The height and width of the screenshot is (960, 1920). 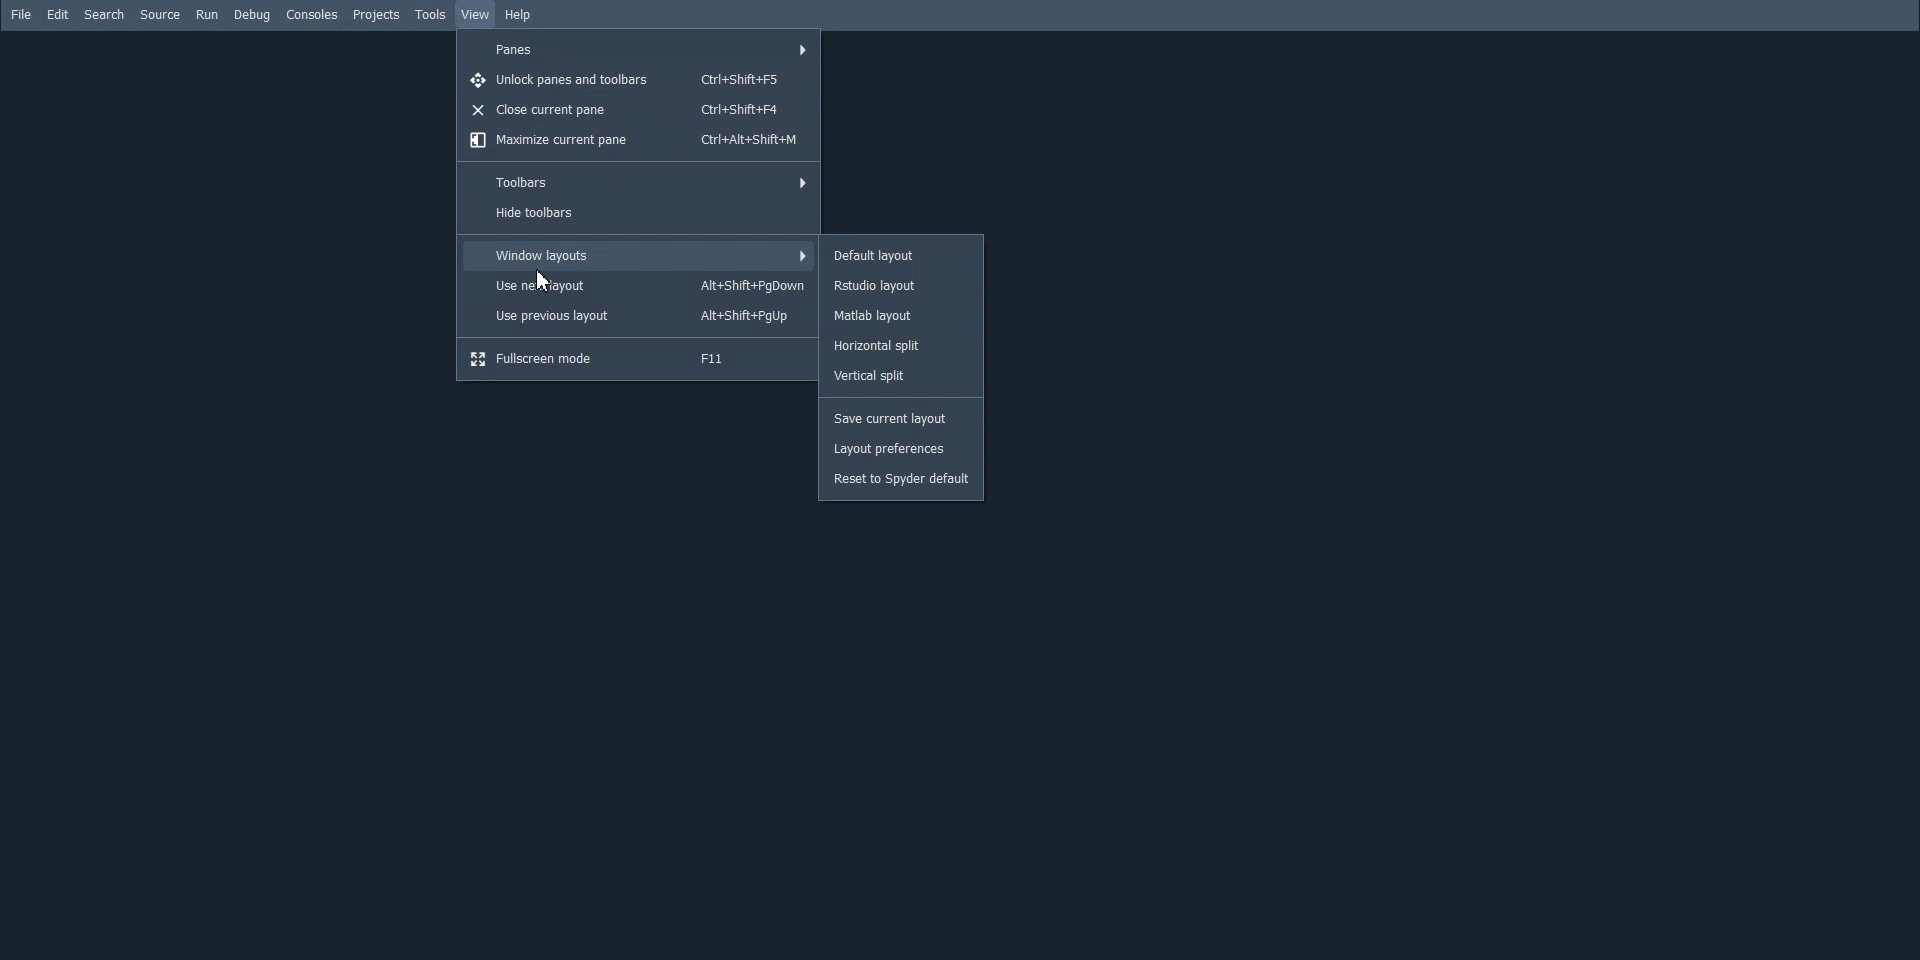 What do you see at coordinates (520, 16) in the screenshot?
I see `Help` at bounding box center [520, 16].